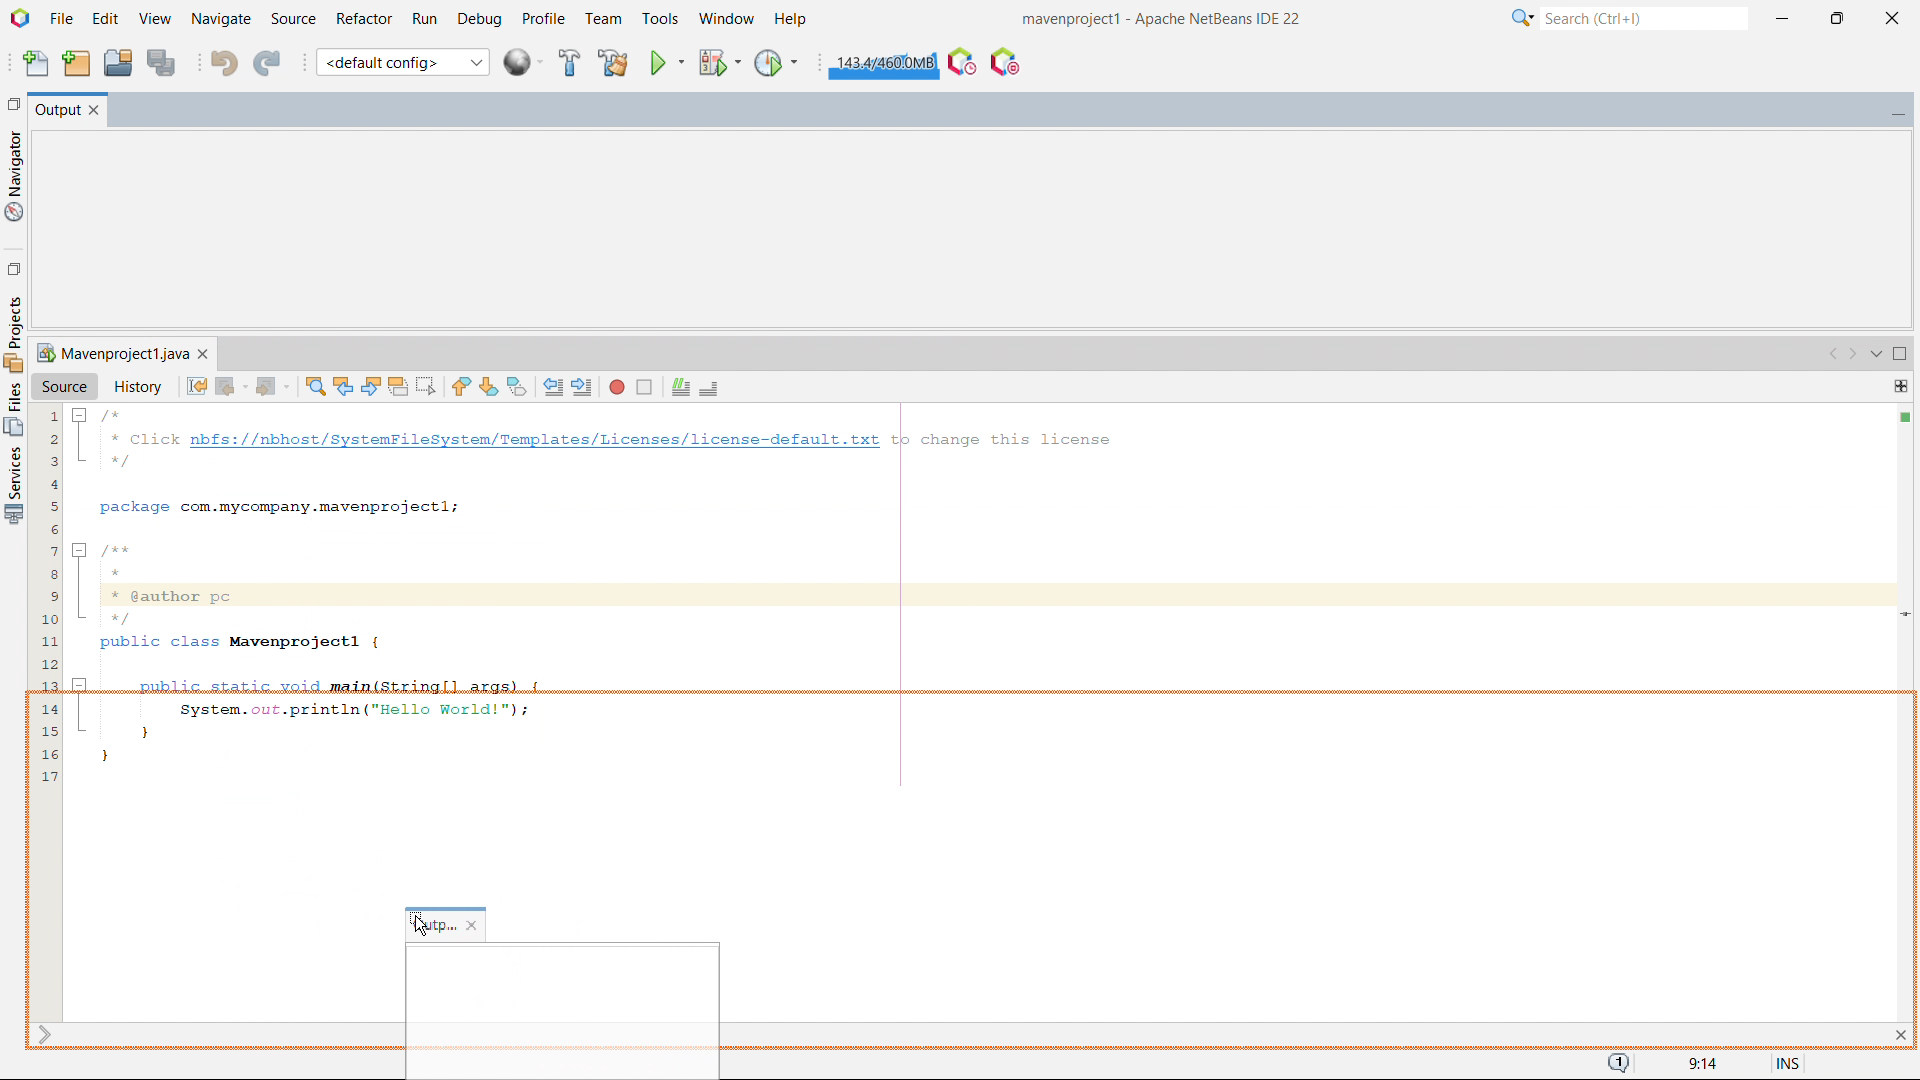 The width and height of the screenshot is (1920, 1080). Describe the element at coordinates (1781, 18) in the screenshot. I see `minimize` at that location.